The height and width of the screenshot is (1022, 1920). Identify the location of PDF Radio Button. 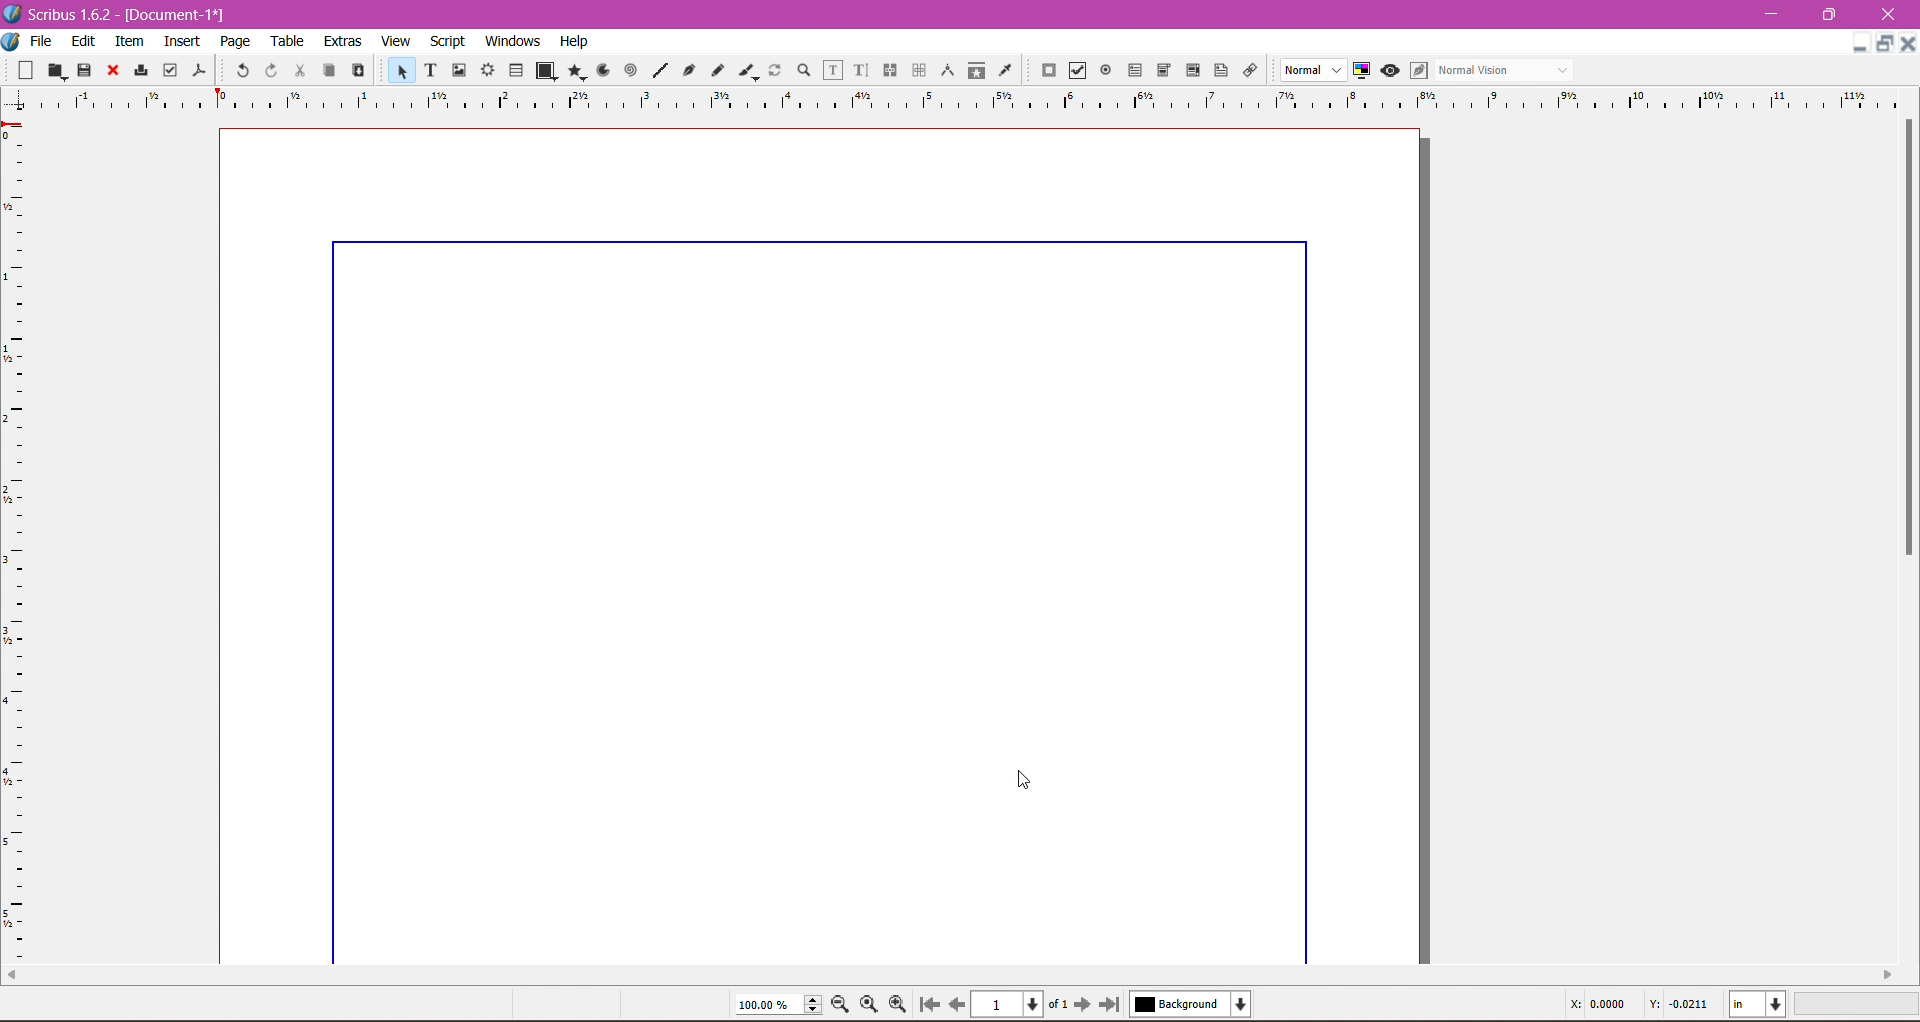
(1106, 71).